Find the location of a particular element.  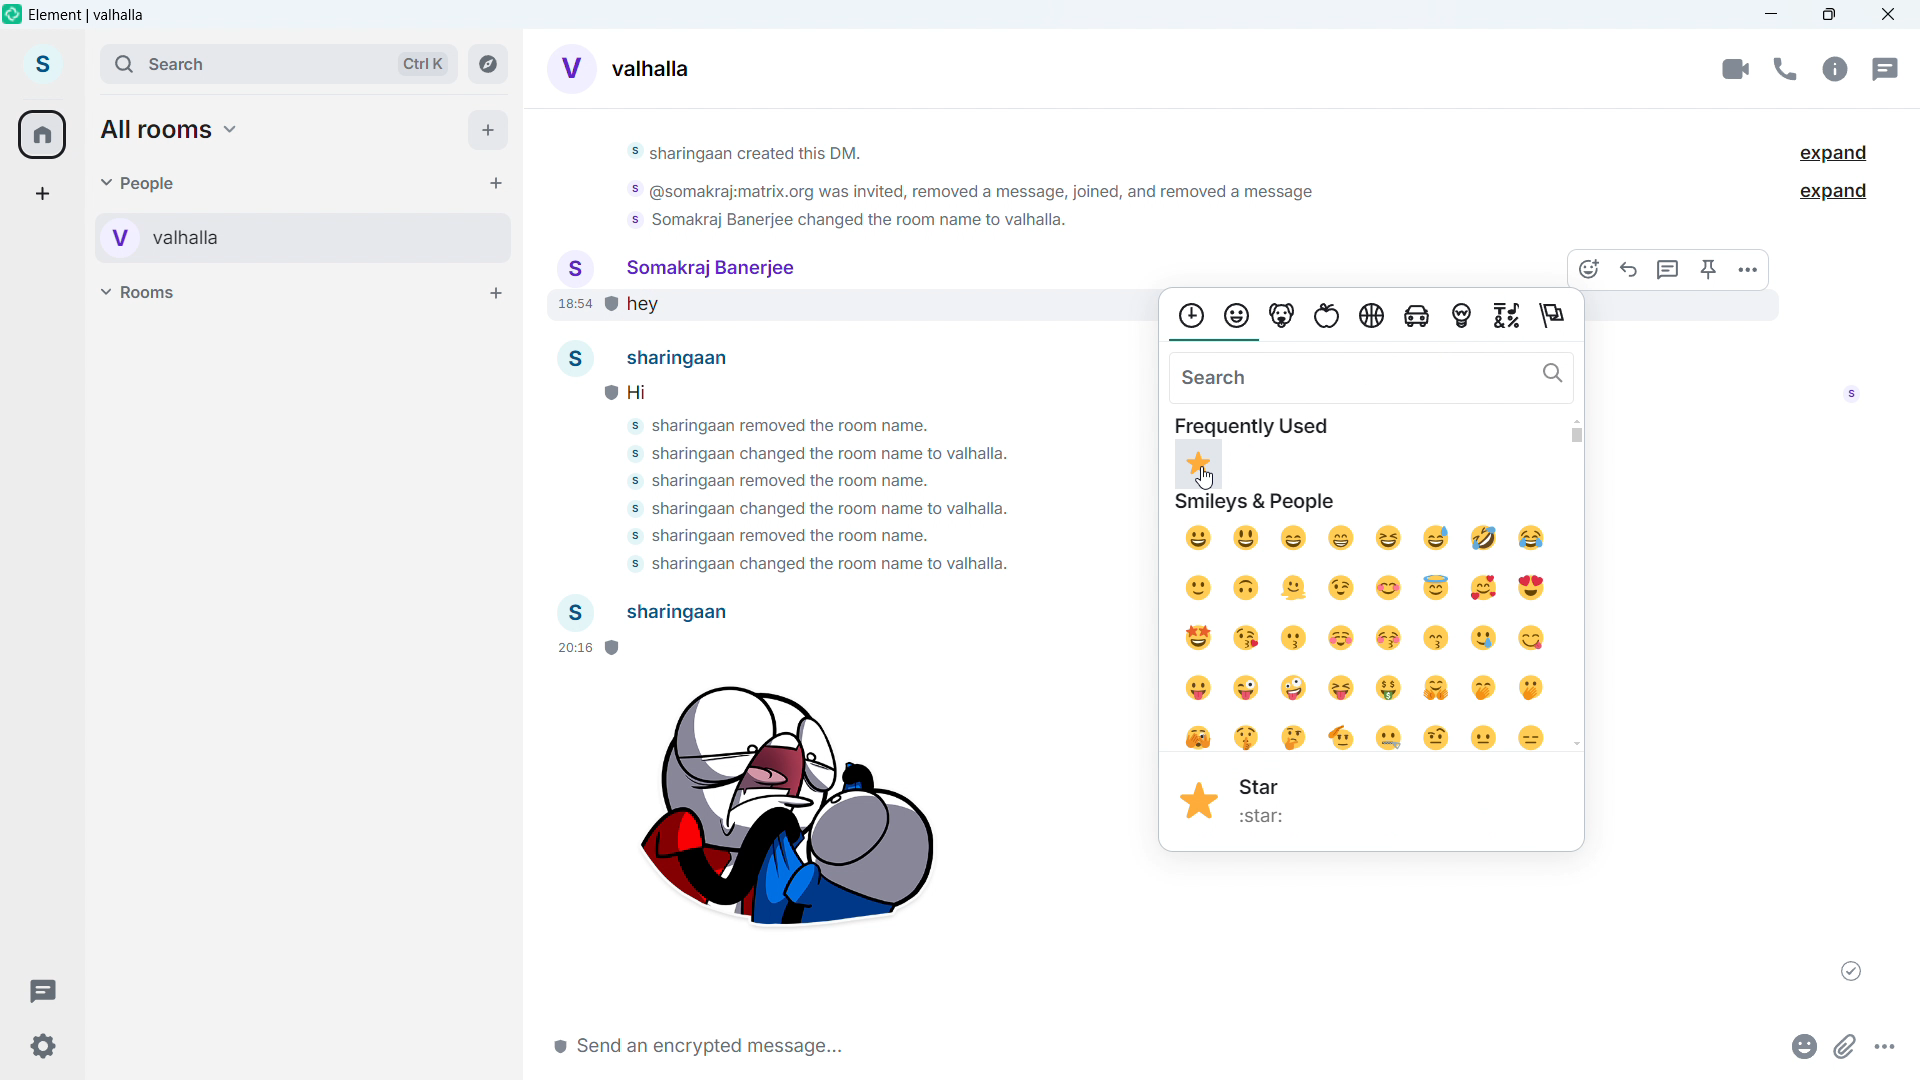

smiling face with halo is located at coordinates (1442, 588).